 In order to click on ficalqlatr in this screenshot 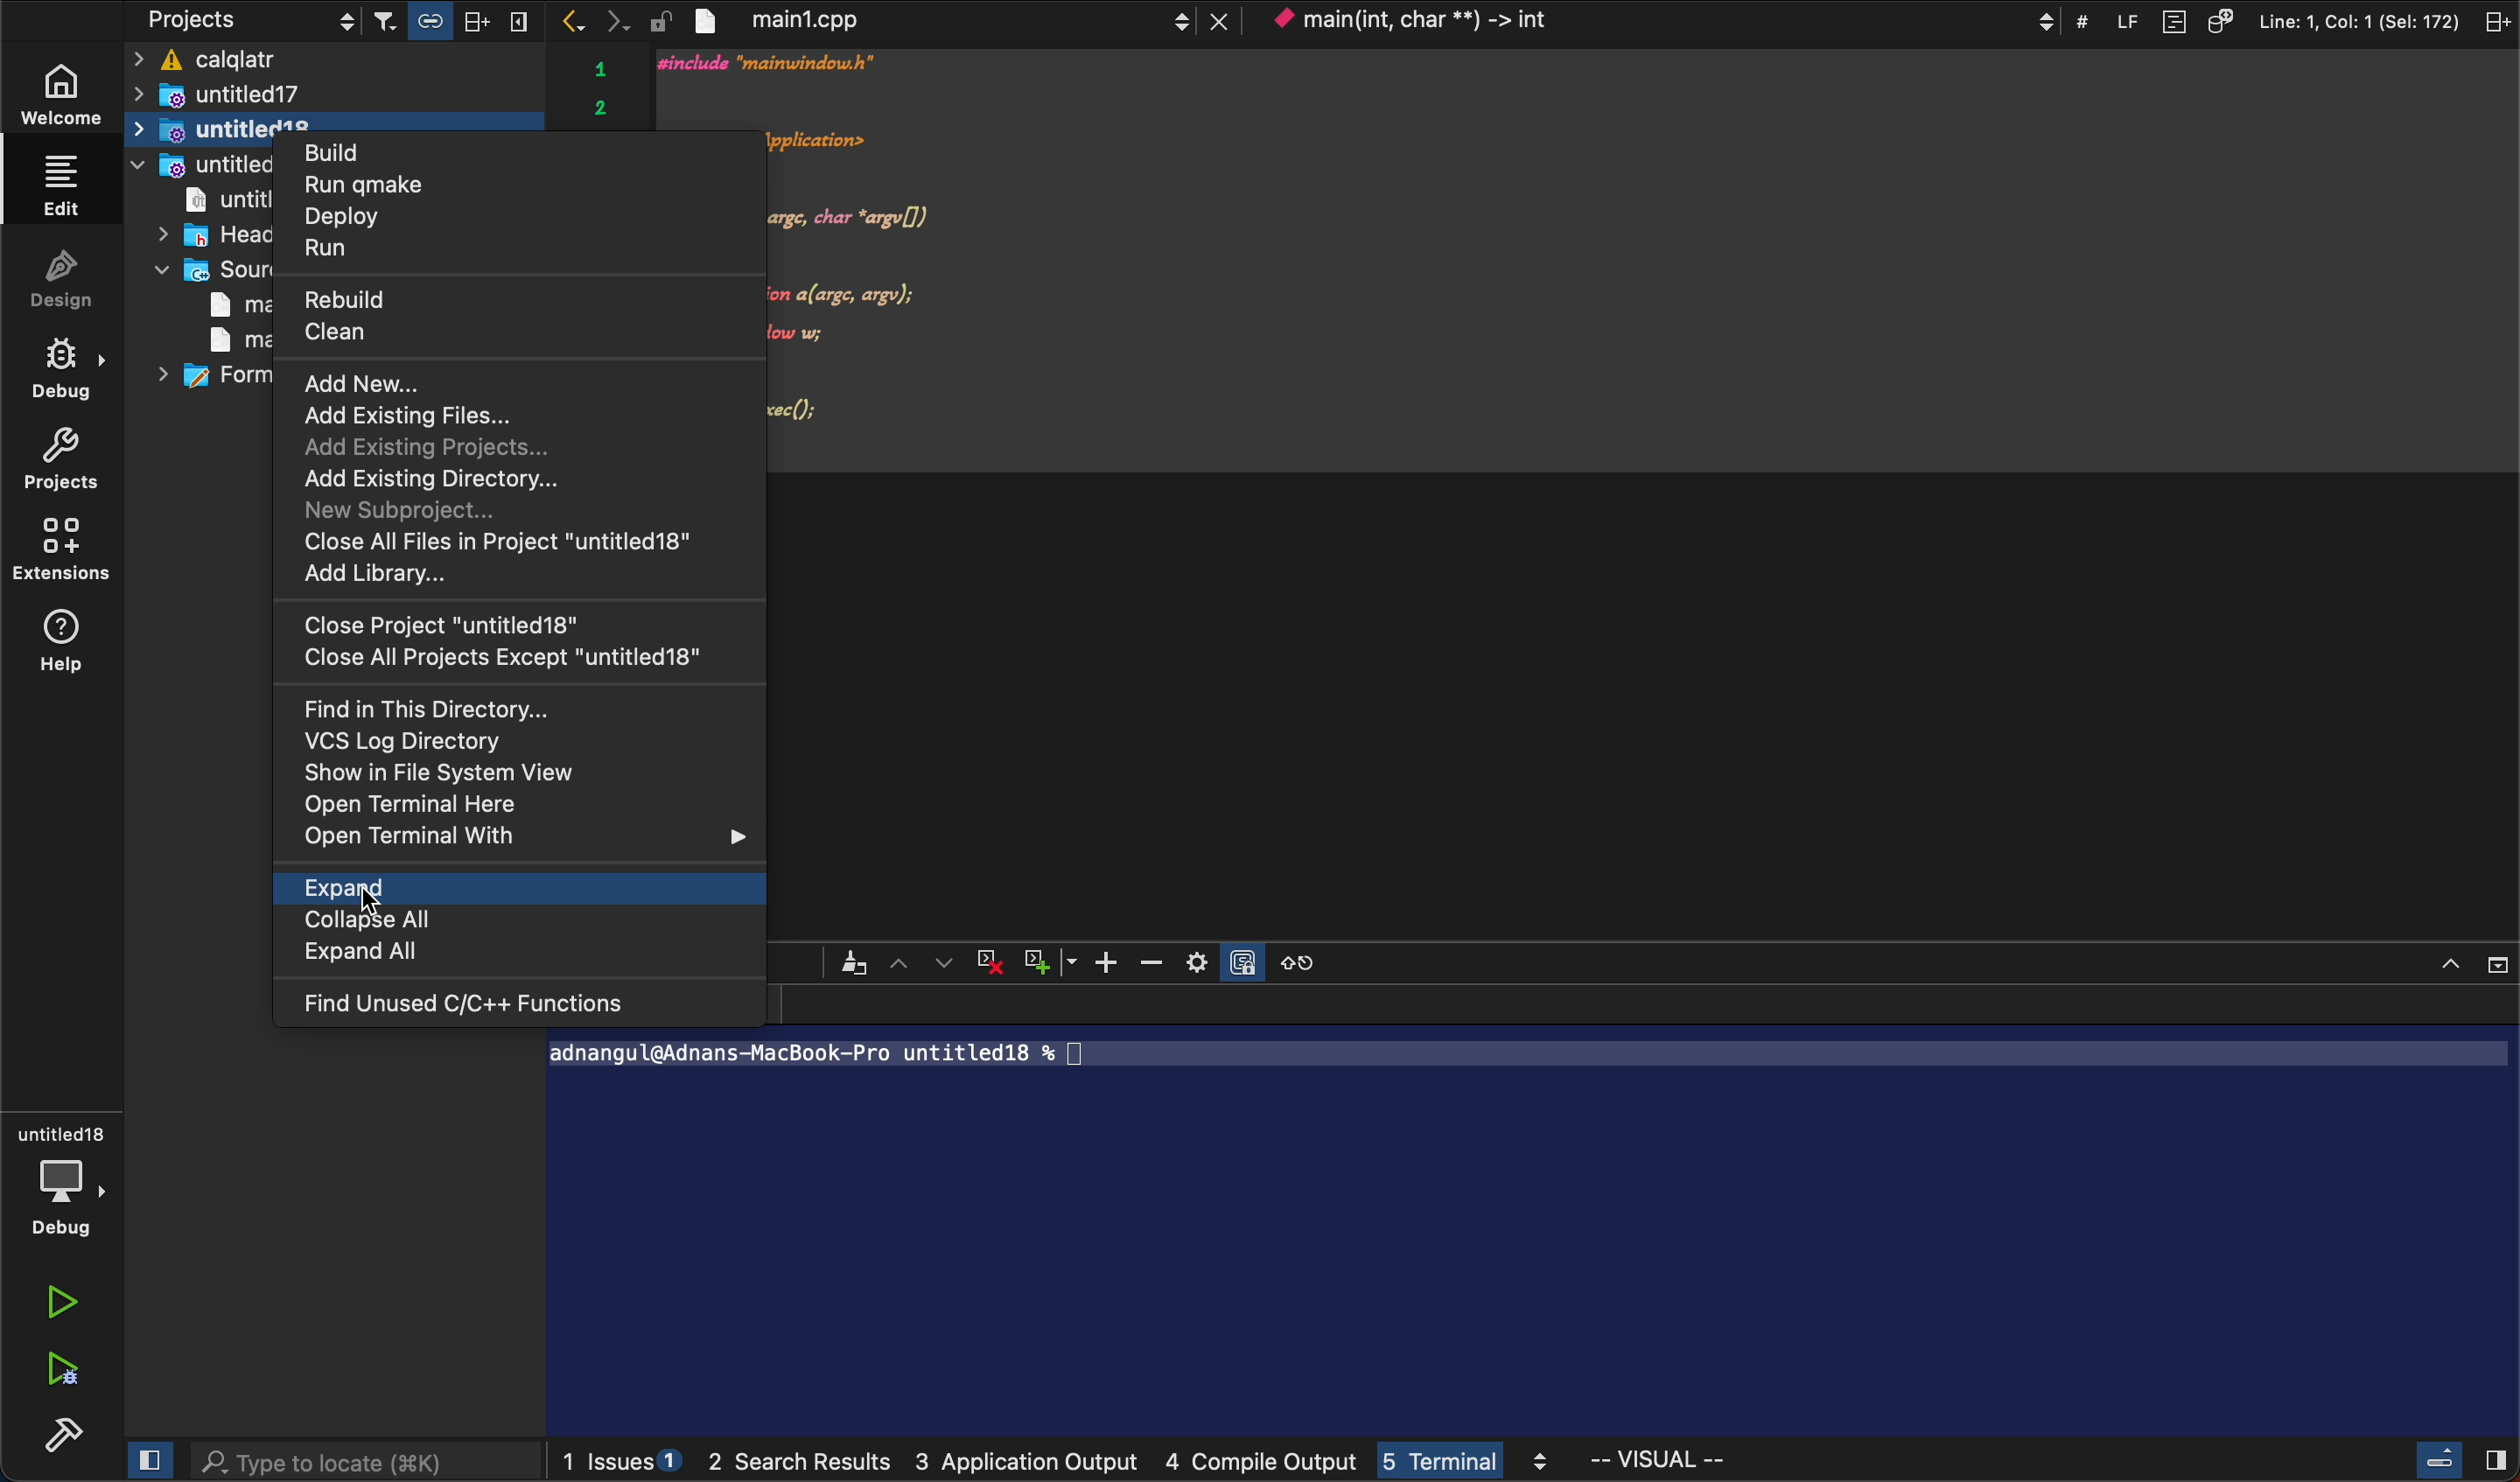, I will do `click(331, 58)`.